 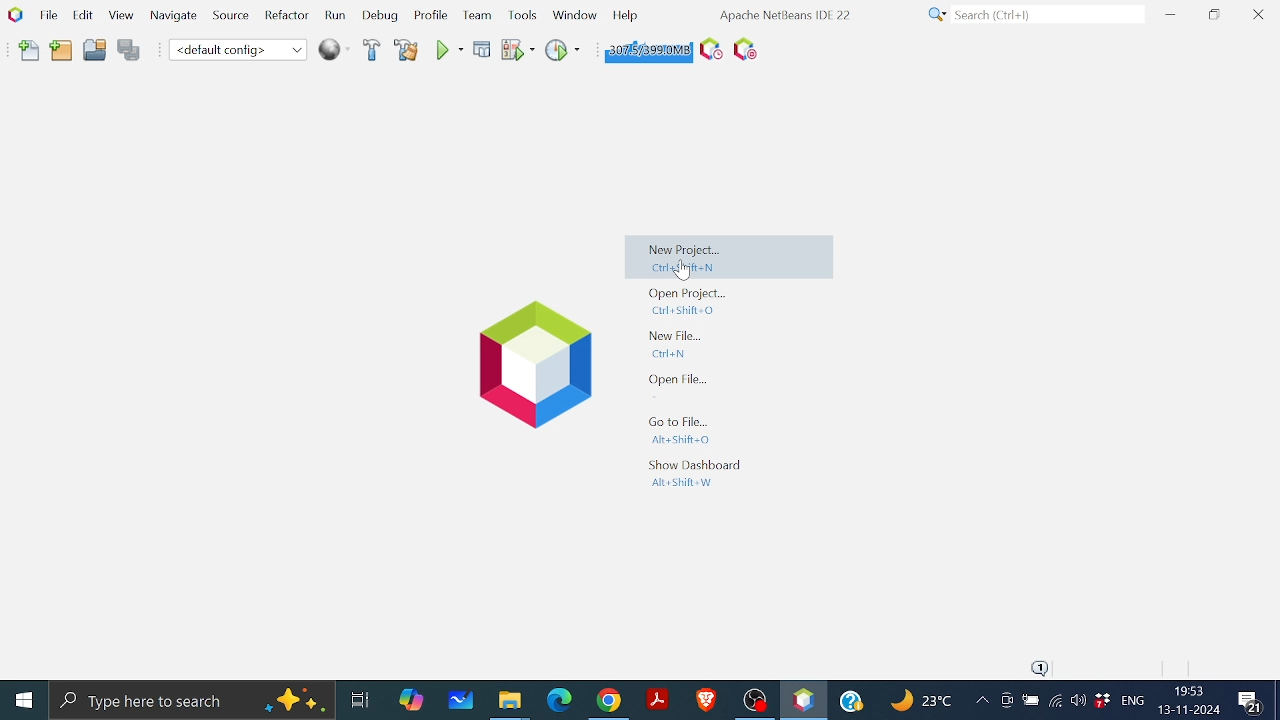 I want to click on Restore down, so click(x=1214, y=14).